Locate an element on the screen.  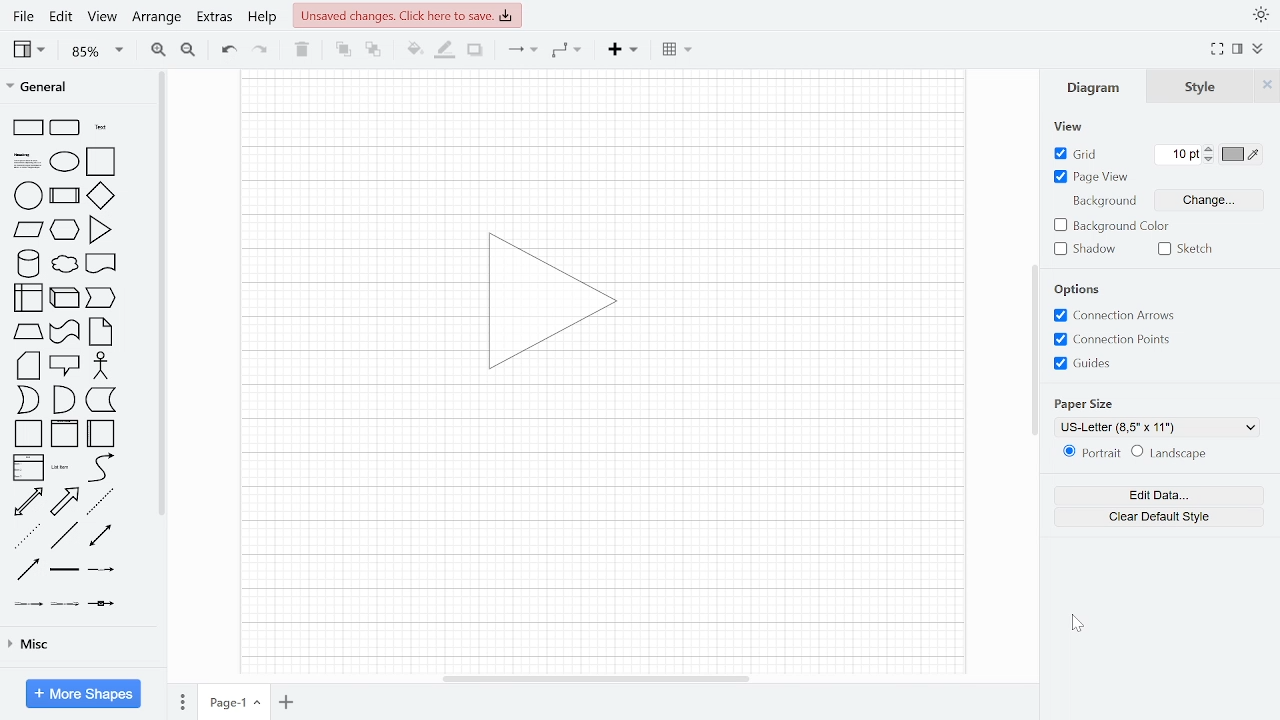
File is located at coordinates (22, 17).